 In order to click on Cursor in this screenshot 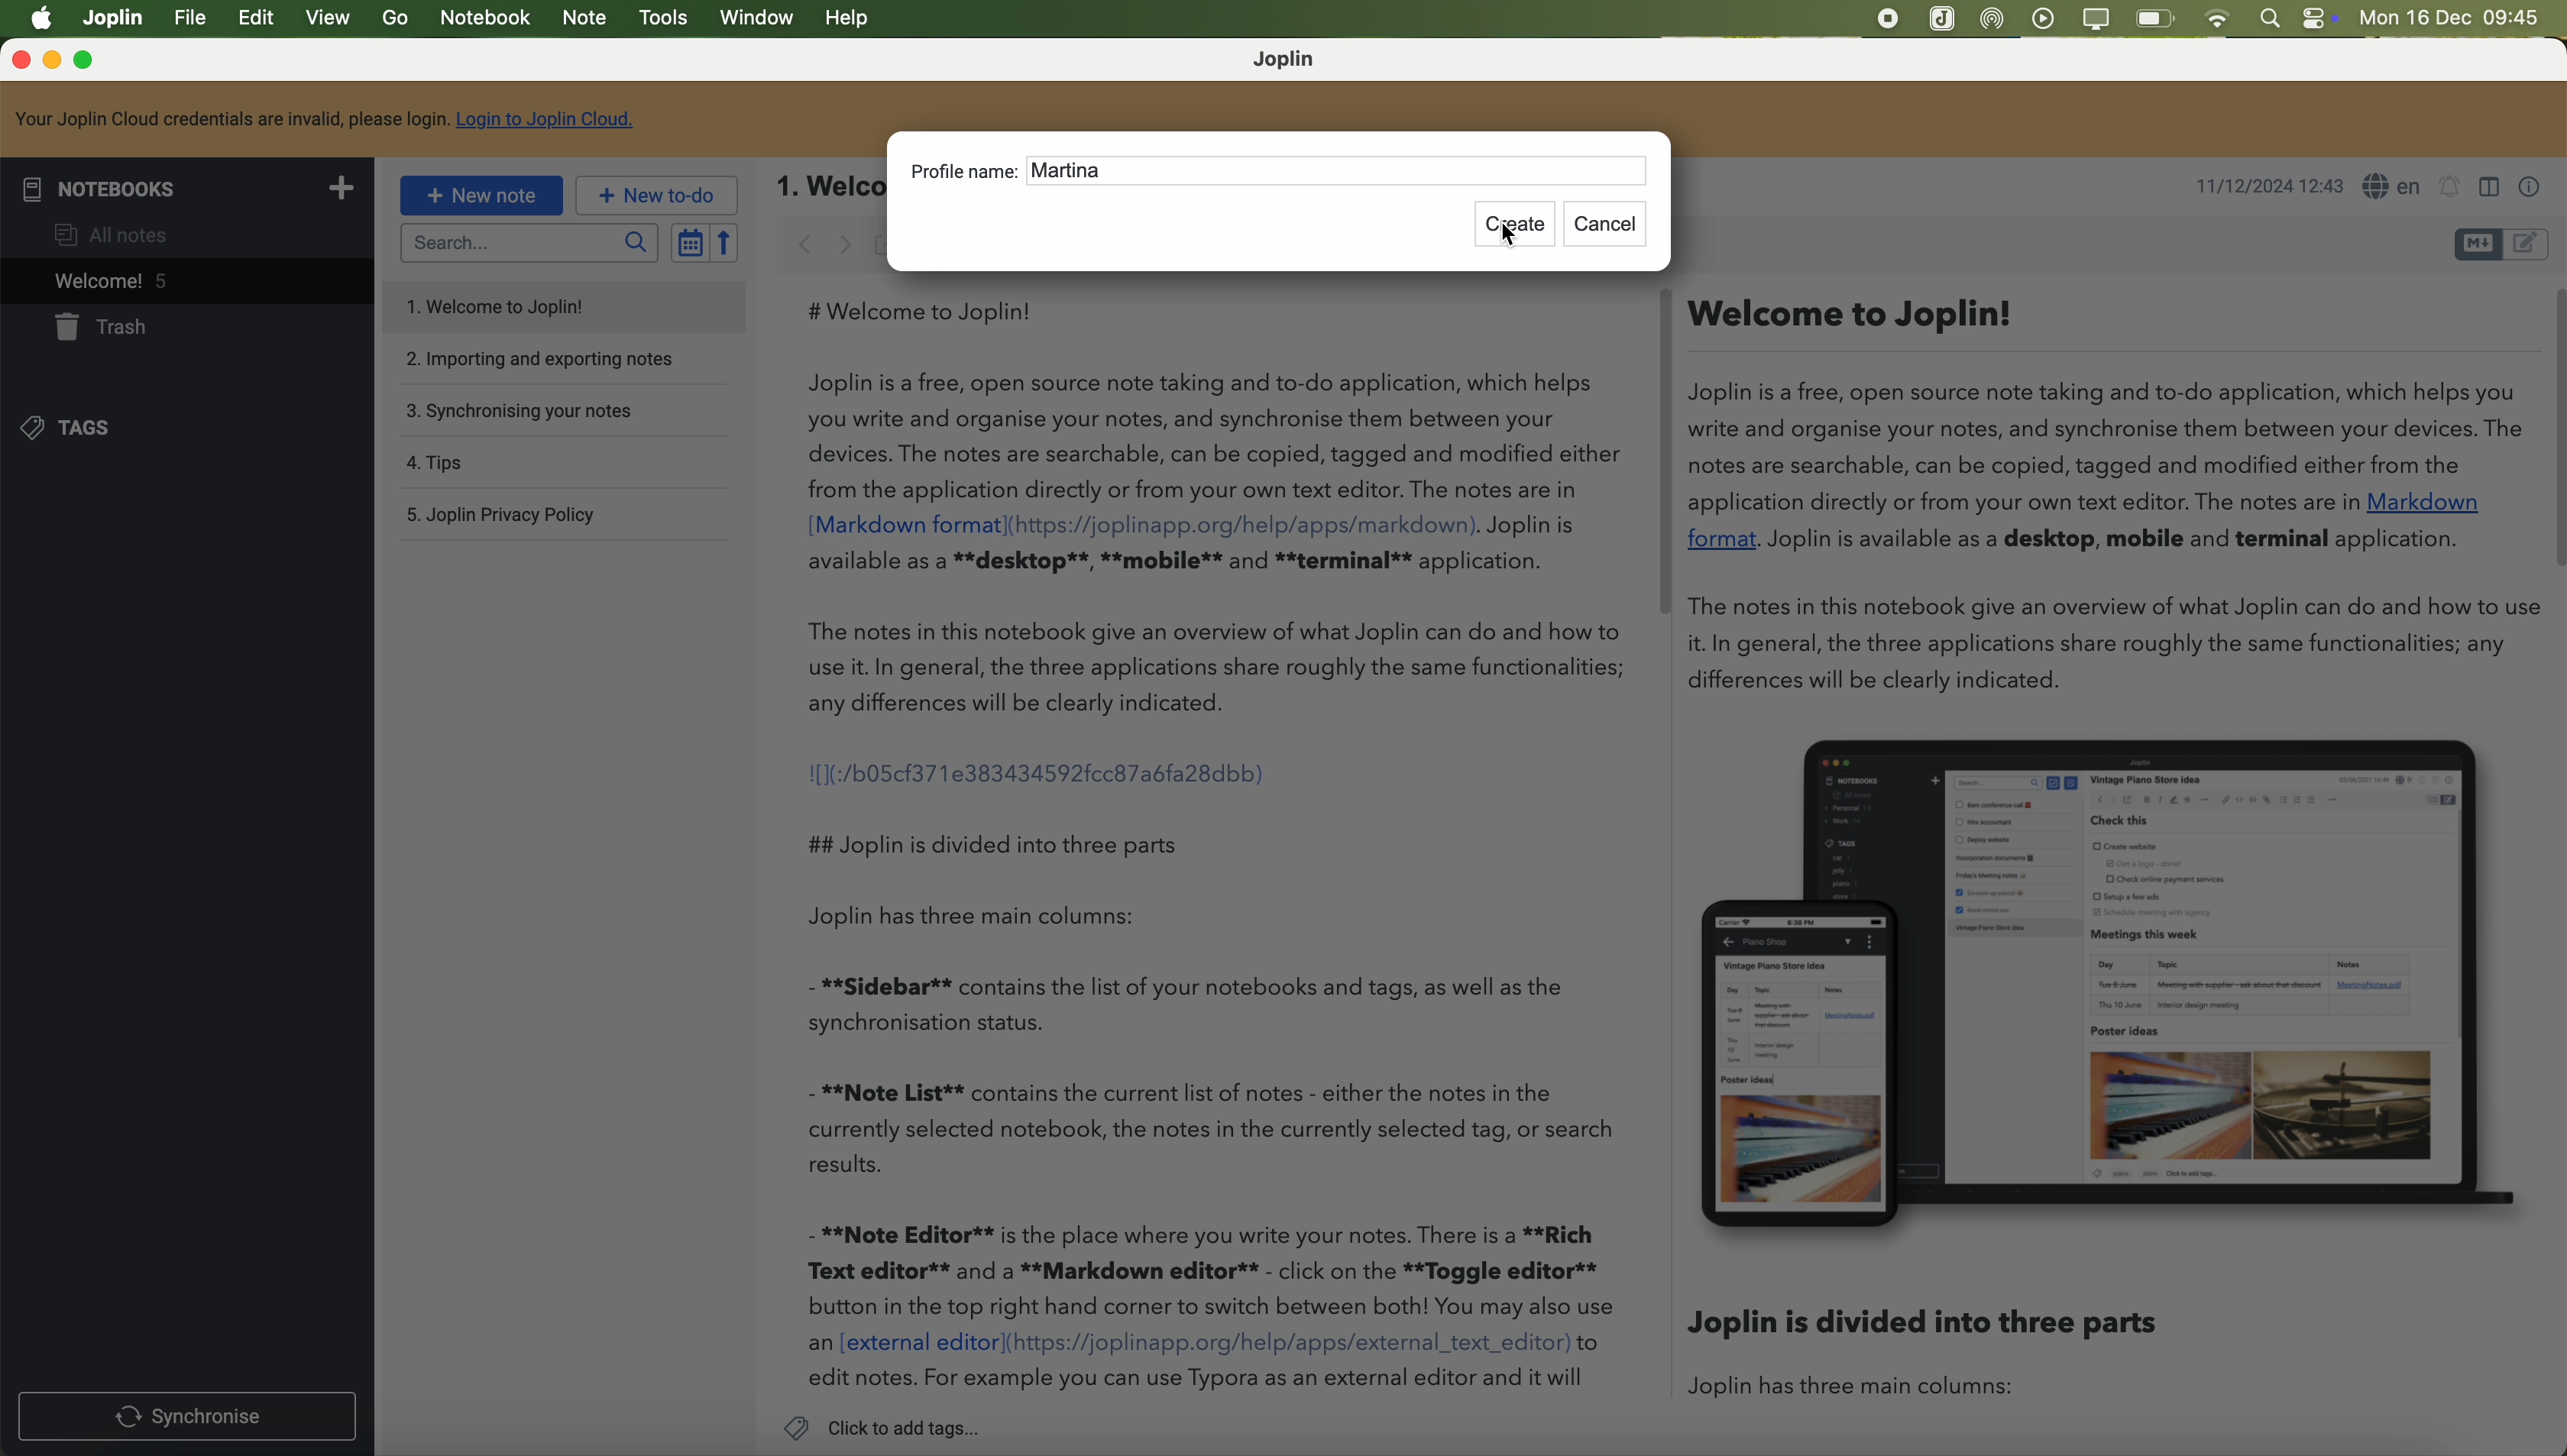, I will do `click(1509, 237)`.